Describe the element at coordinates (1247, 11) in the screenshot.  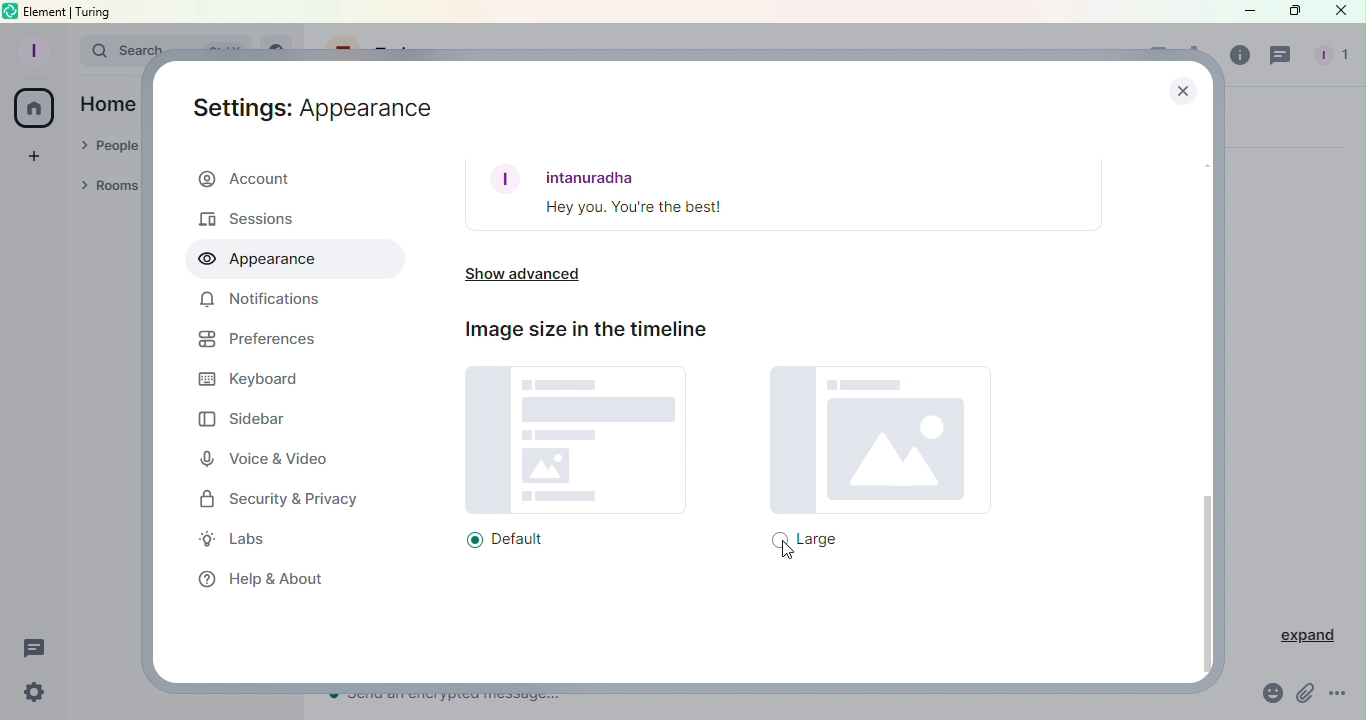
I see `Minimize` at that location.